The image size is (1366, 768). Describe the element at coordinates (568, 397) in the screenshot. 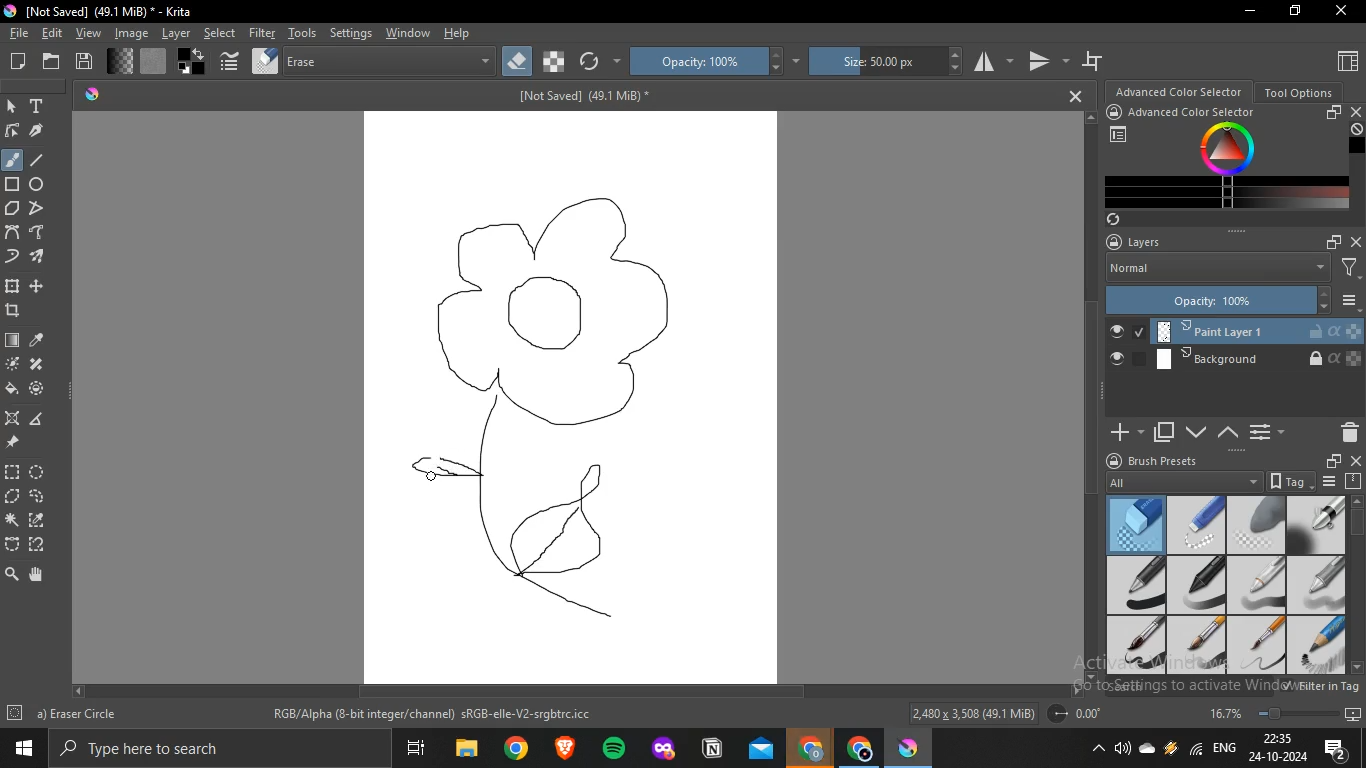

I see `Canvas` at that location.